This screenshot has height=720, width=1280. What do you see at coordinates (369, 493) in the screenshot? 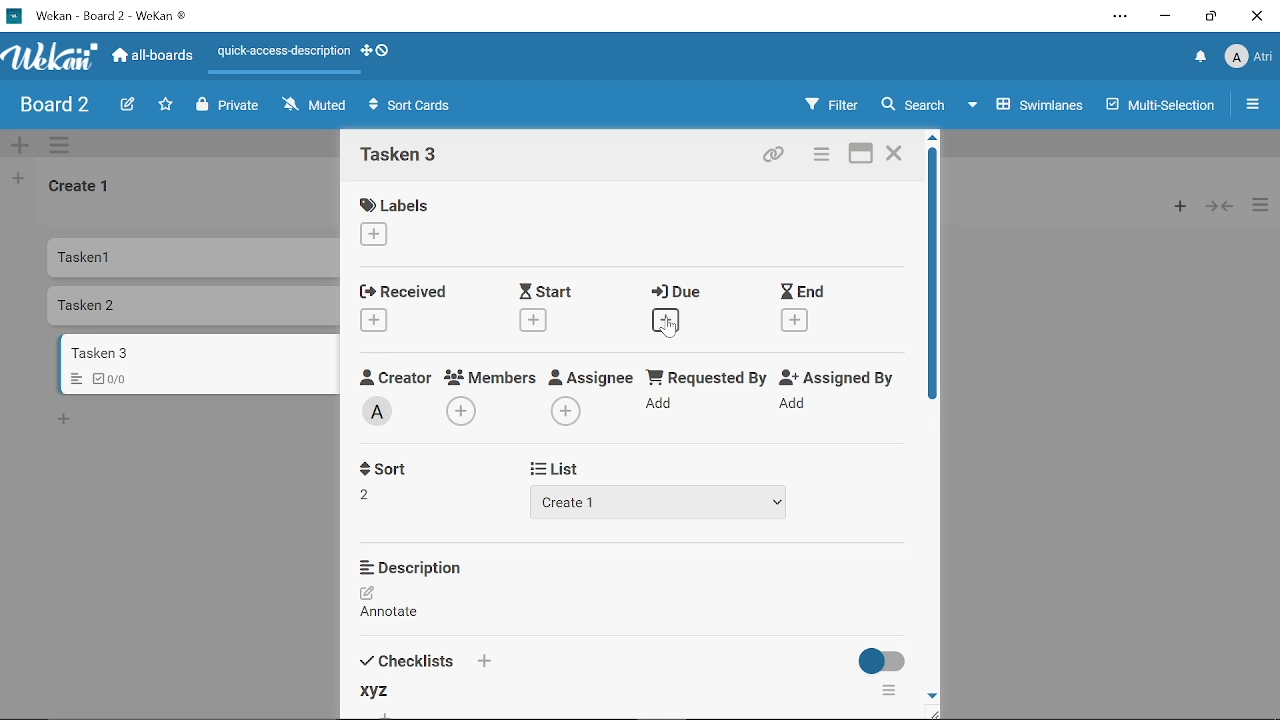
I see `Sort` at bounding box center [369, 493].